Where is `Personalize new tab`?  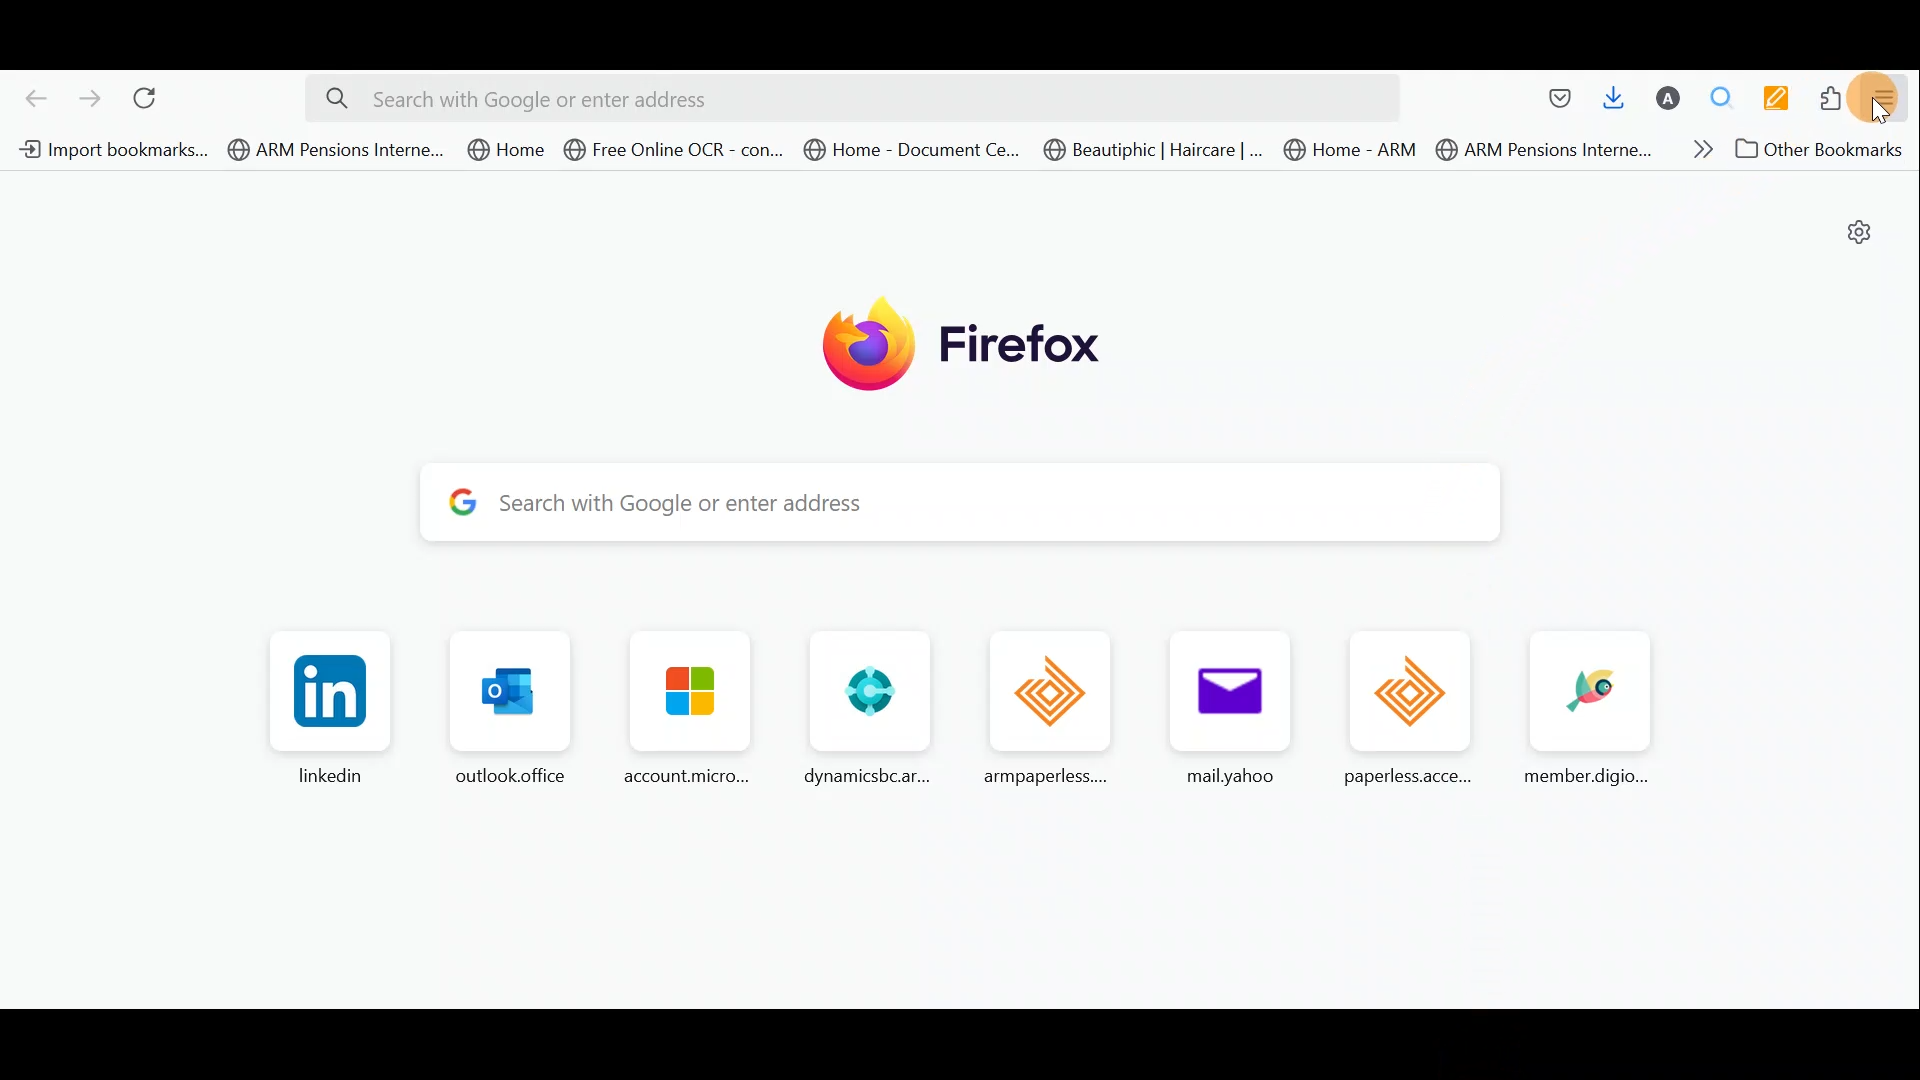 Personalize new tab is located at coordinates (1858, 232).